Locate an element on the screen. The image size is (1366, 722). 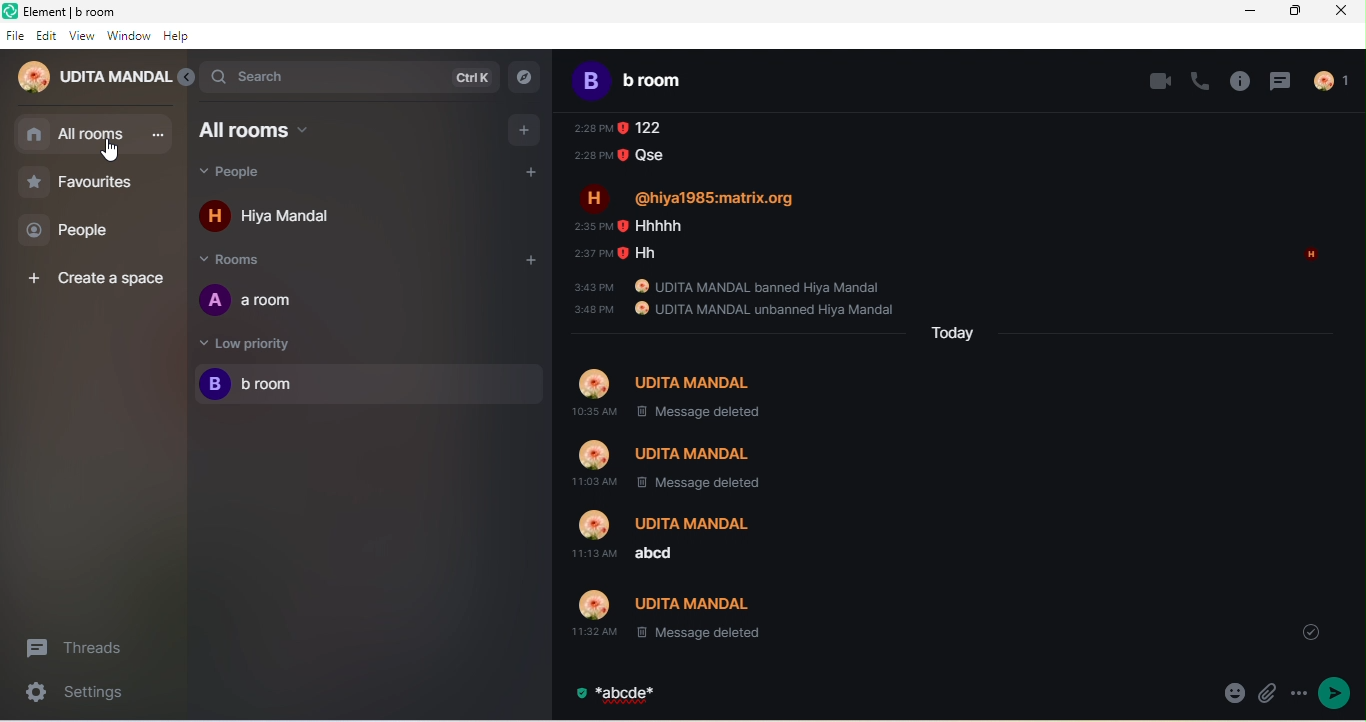
threads is located at coordinates (83, 646).